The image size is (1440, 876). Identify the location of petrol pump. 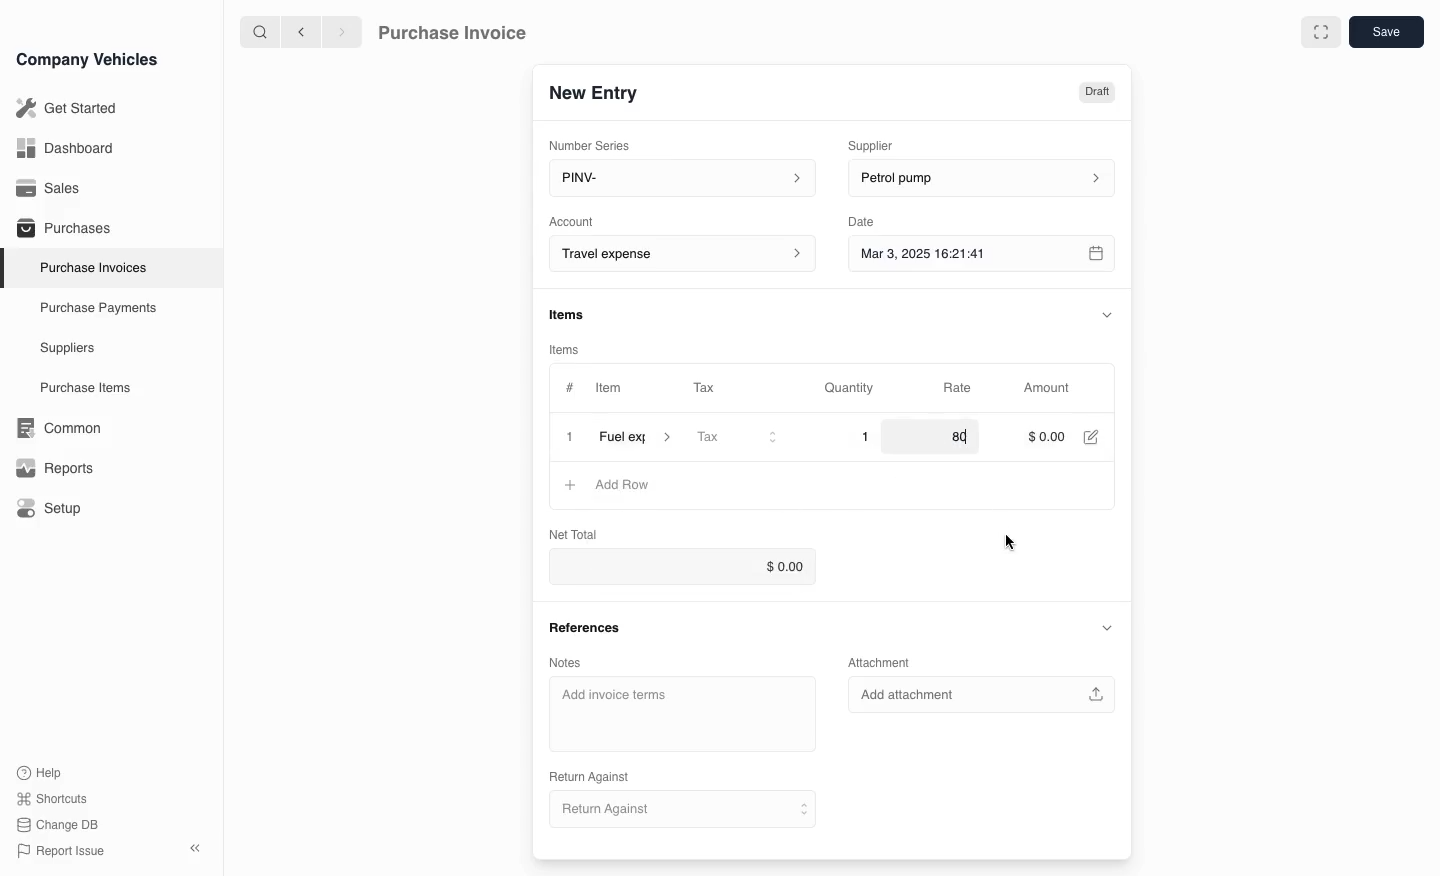
(978, 179).